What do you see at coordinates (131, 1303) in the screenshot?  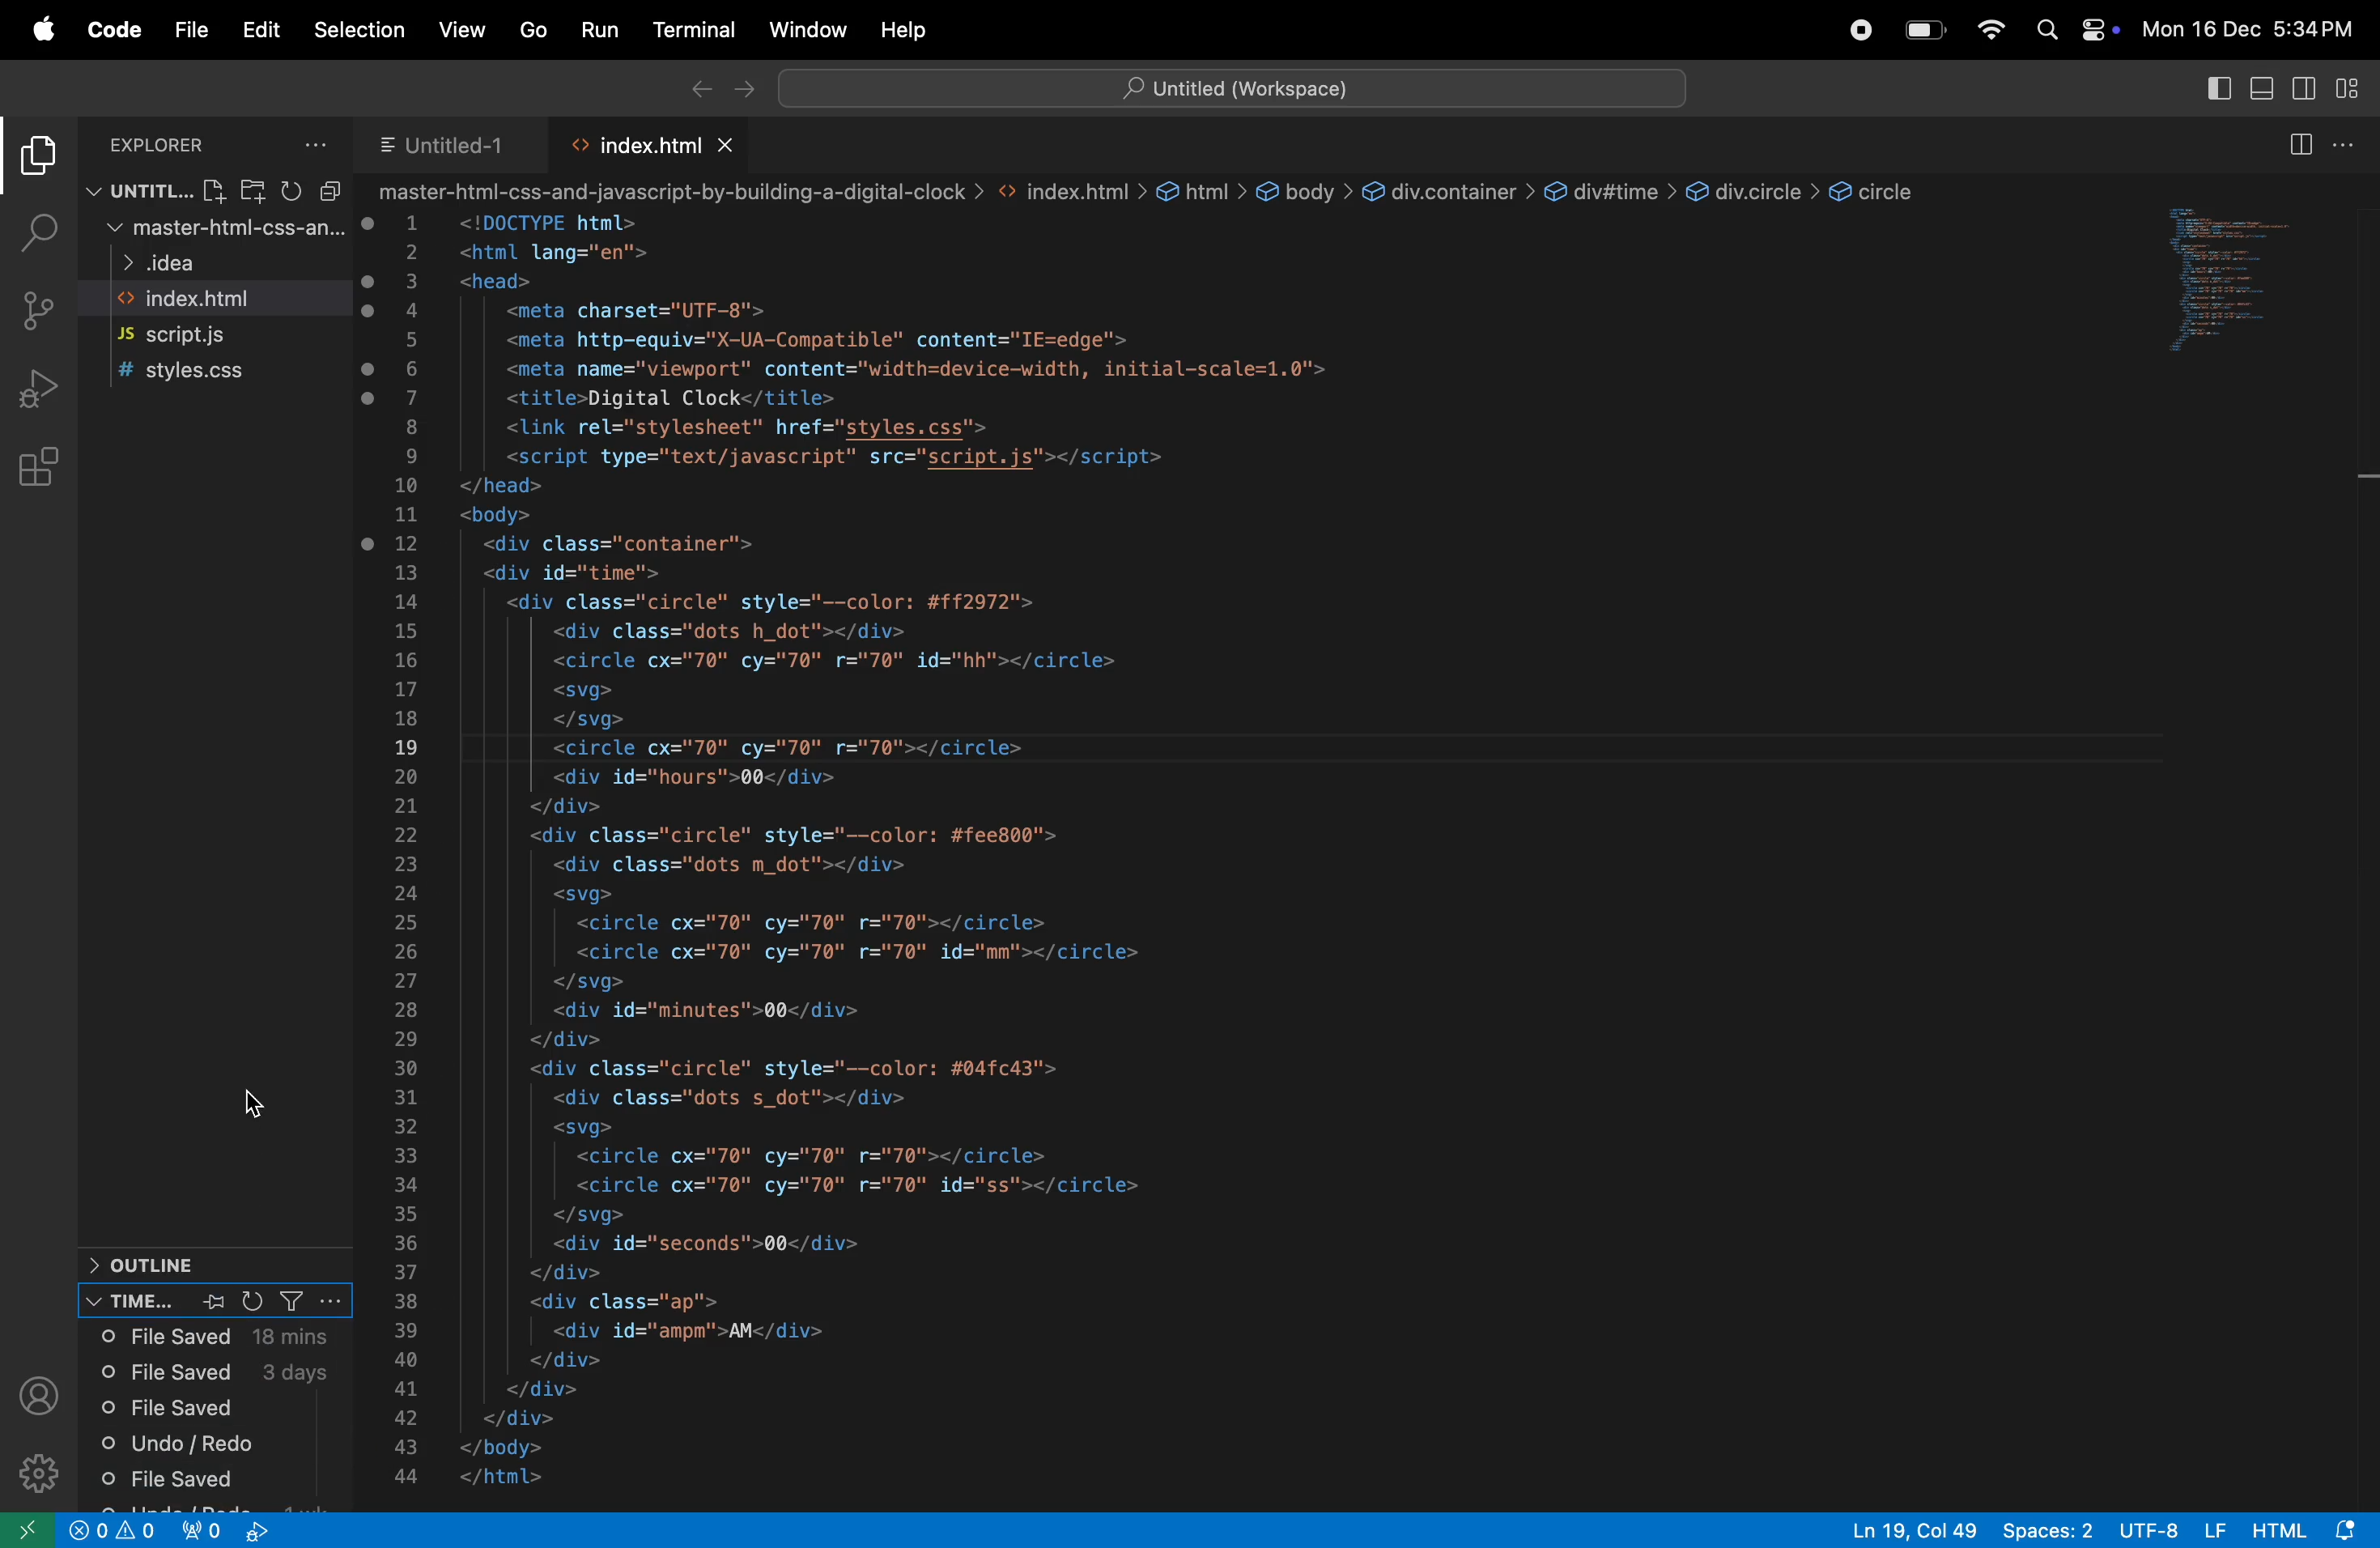 I see `timeline` at bounding box center [131, 1303].